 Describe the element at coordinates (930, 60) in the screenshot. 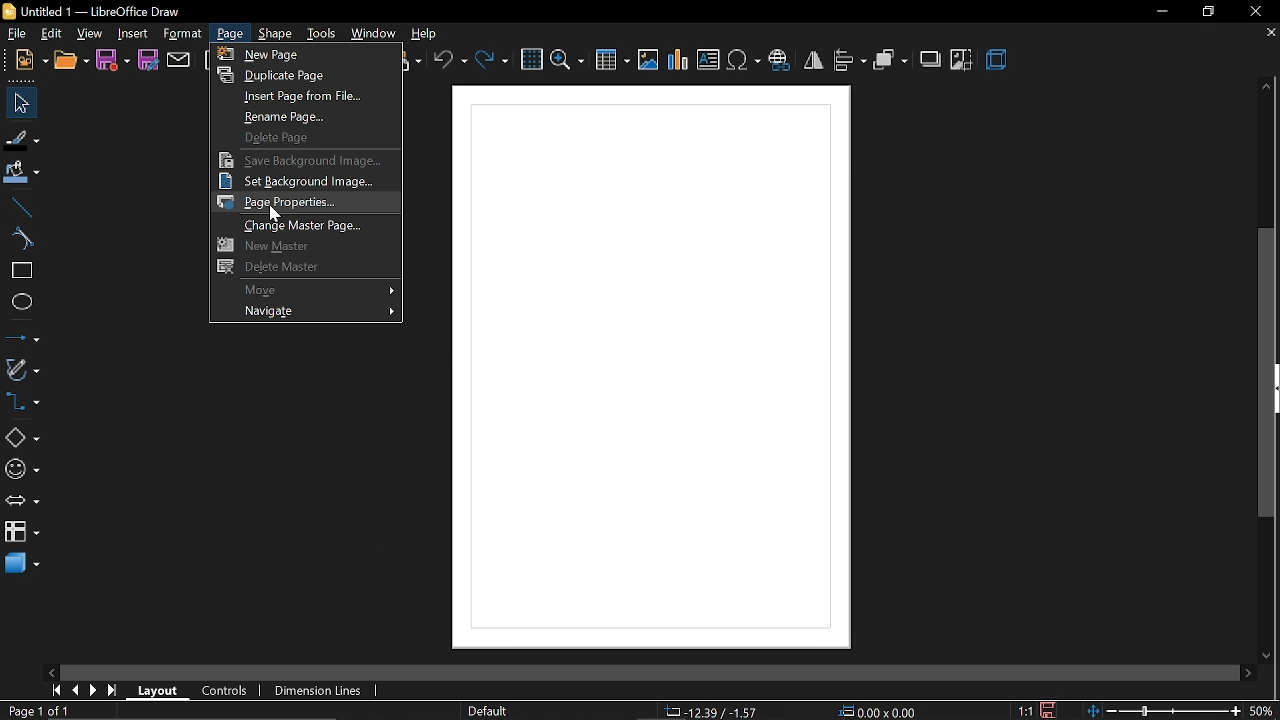

I see `shadow` at that location.